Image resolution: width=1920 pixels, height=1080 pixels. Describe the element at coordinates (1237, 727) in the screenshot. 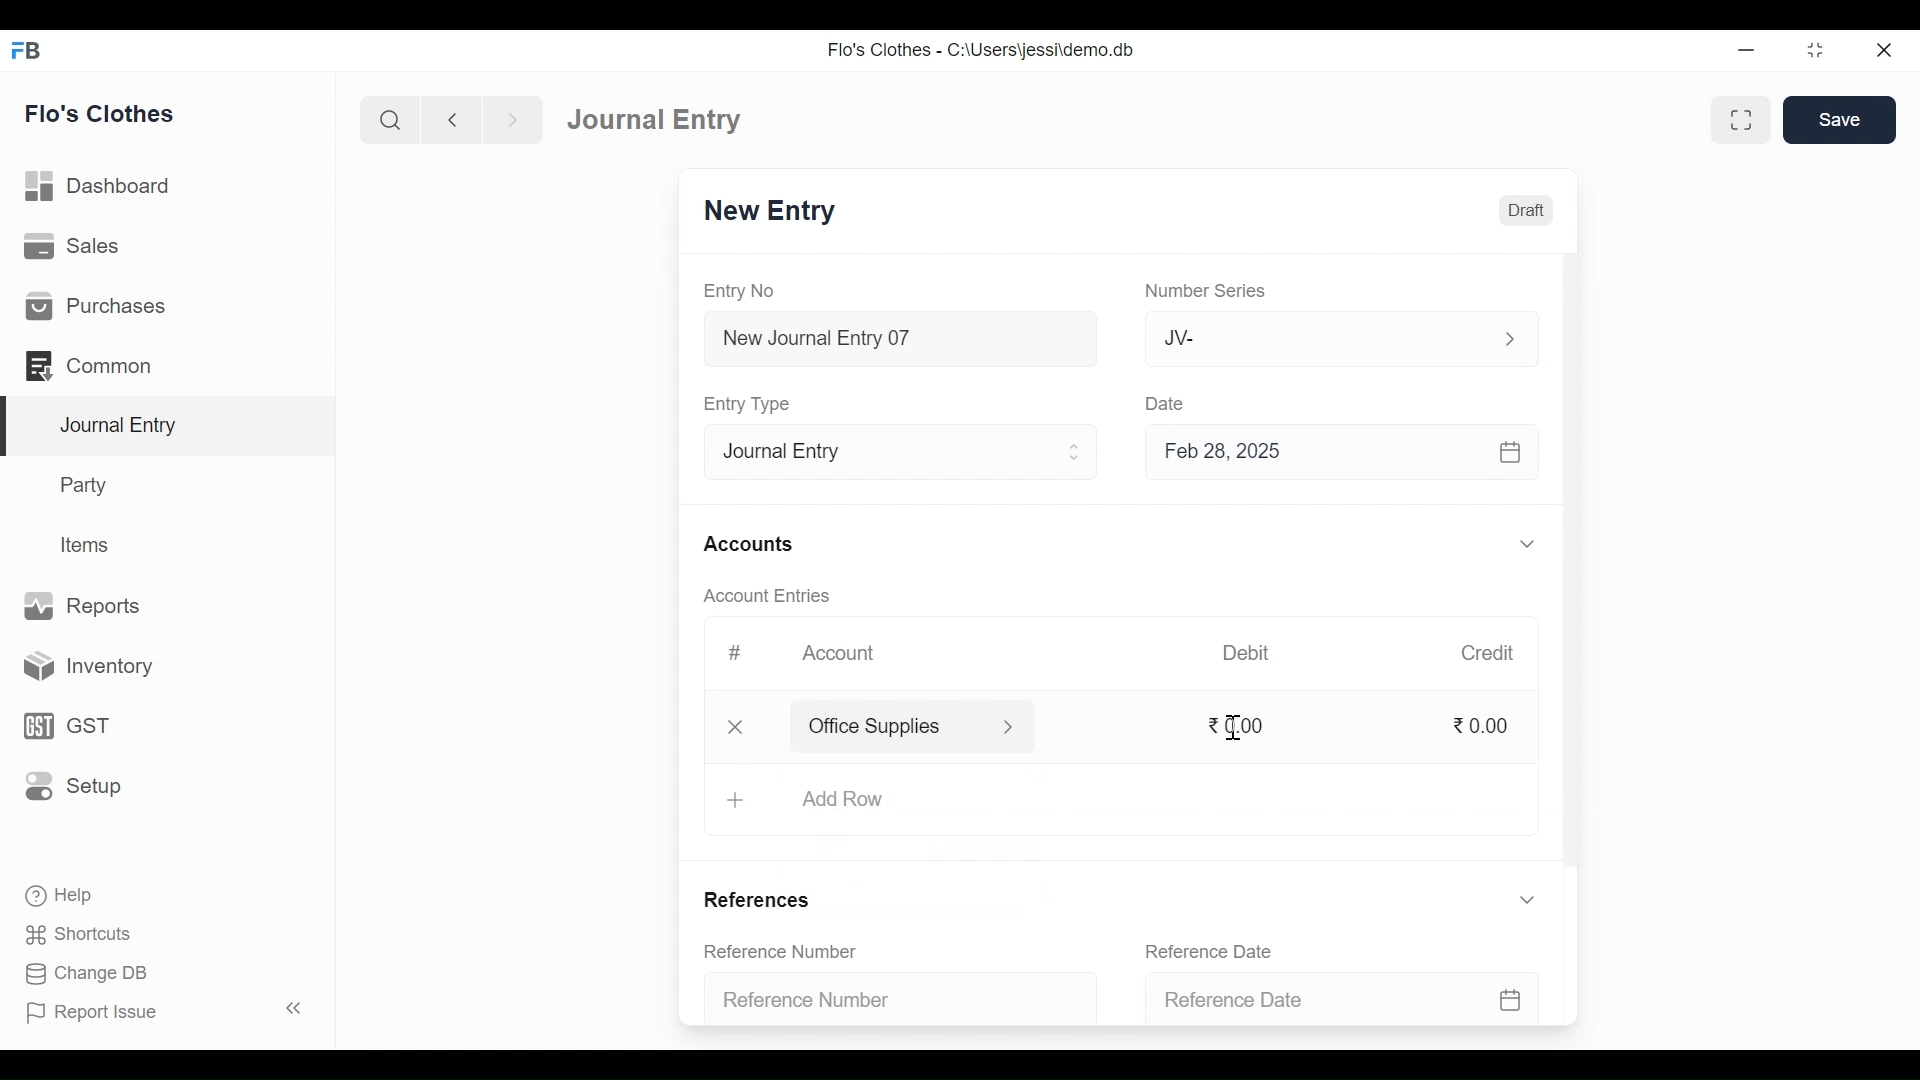

I see `Text Cursor` at that location.